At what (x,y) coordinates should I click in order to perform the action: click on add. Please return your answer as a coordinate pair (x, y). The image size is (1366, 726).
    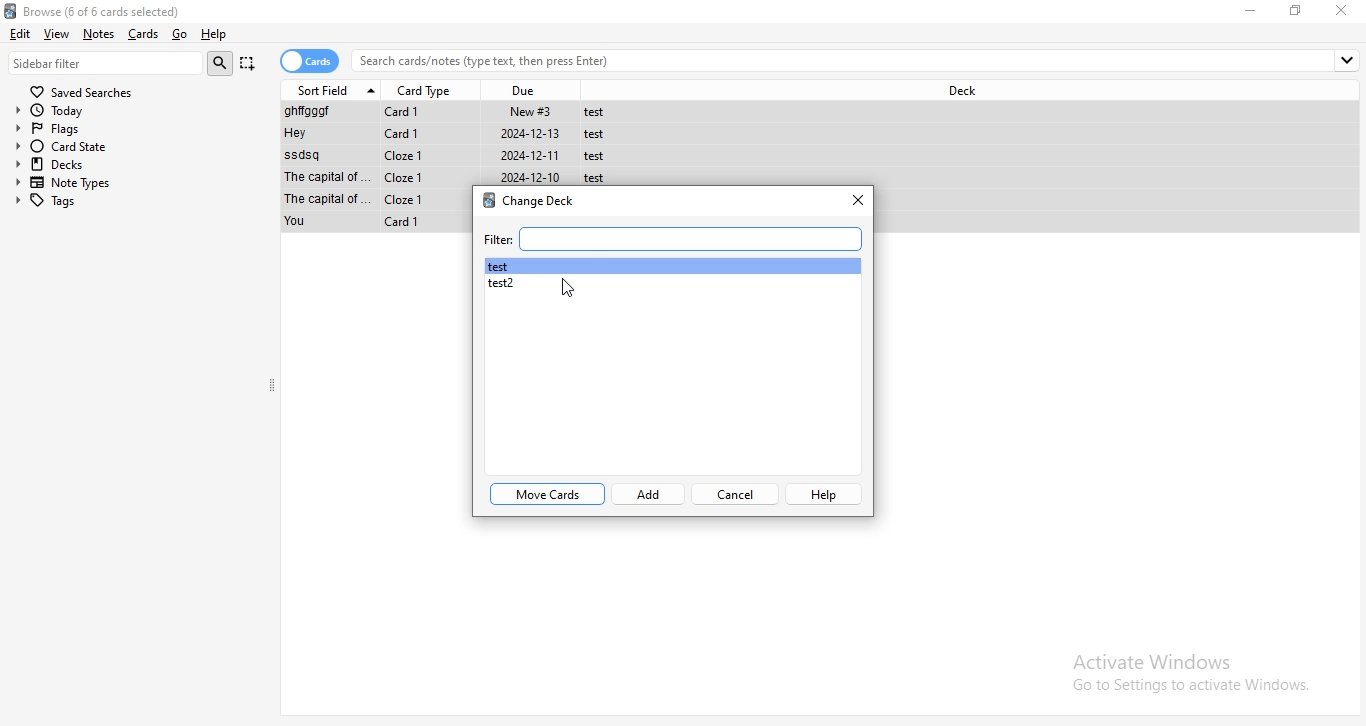
    Looking at the image, I should click on (648, 493).